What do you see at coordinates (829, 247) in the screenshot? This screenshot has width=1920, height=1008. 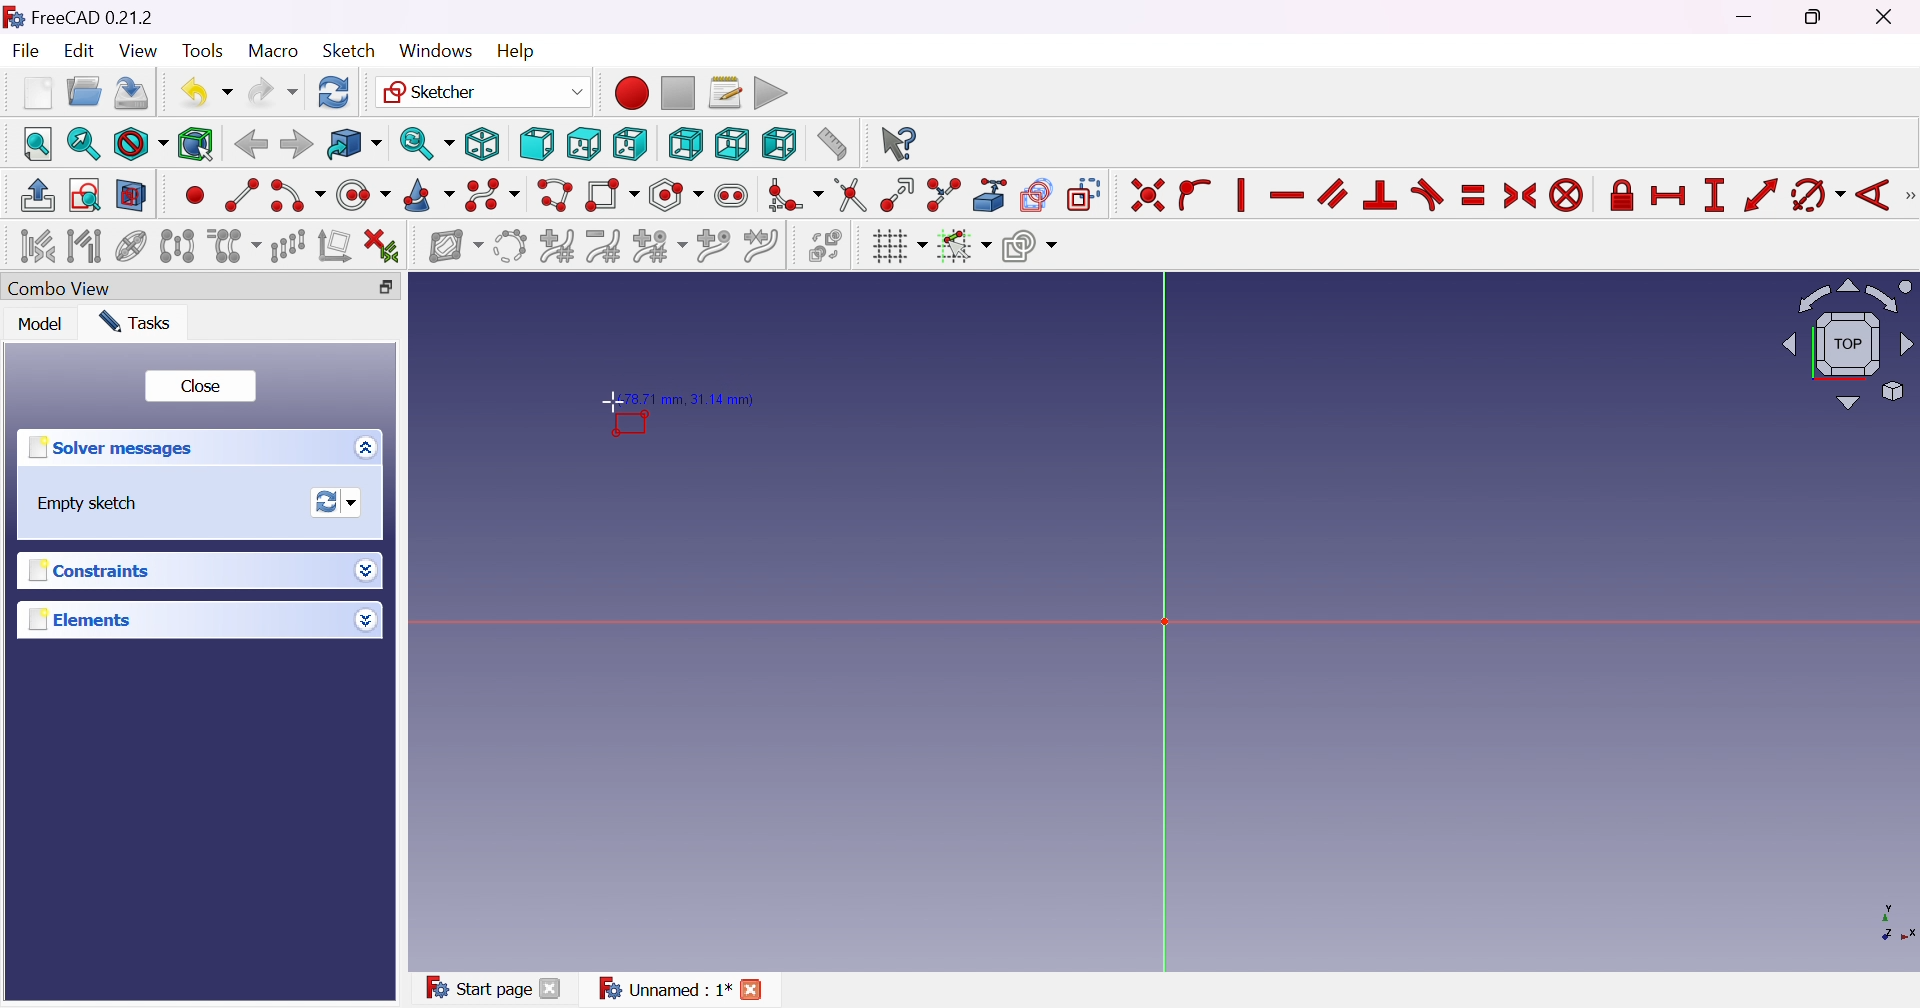 I see `Switch virtual space` at bounding box center [829, 247].